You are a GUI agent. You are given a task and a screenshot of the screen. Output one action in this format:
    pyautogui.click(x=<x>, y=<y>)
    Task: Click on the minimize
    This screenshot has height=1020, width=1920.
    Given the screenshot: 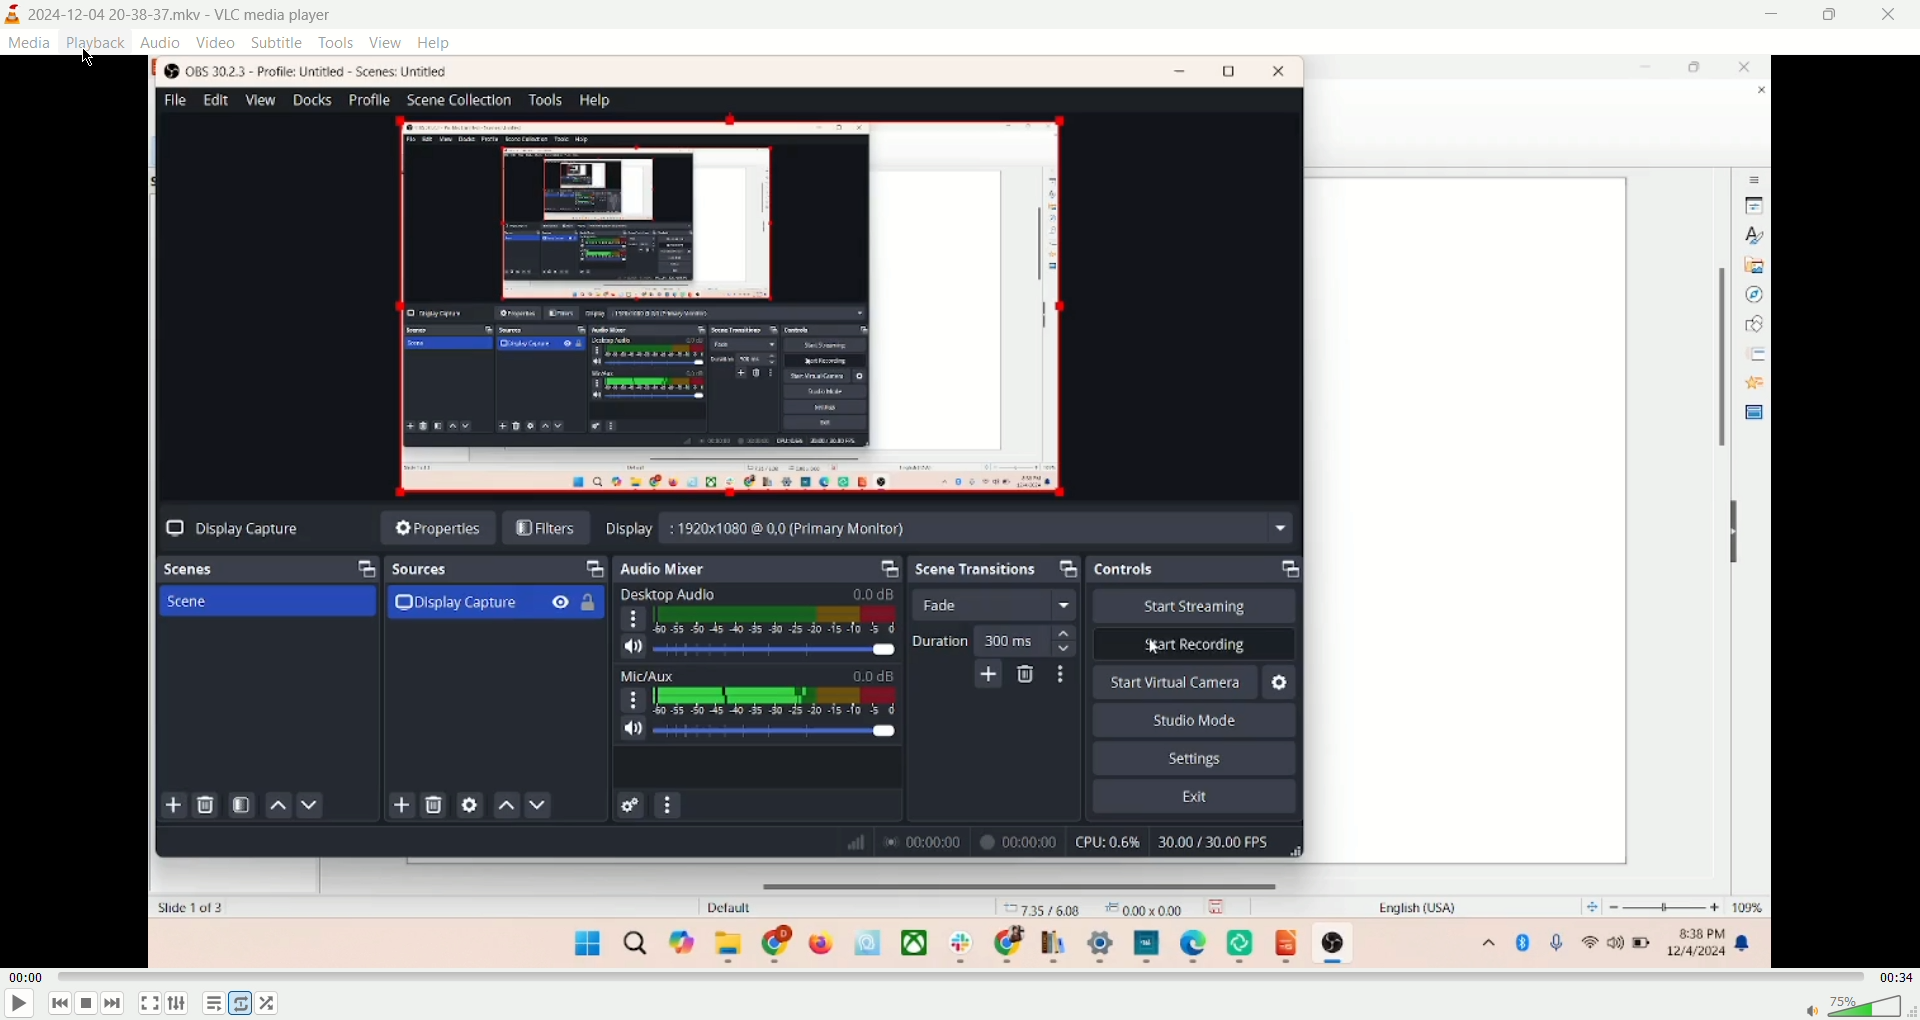 What is the action you would take?
    pyautogui.click(x=1769, y=17)
    